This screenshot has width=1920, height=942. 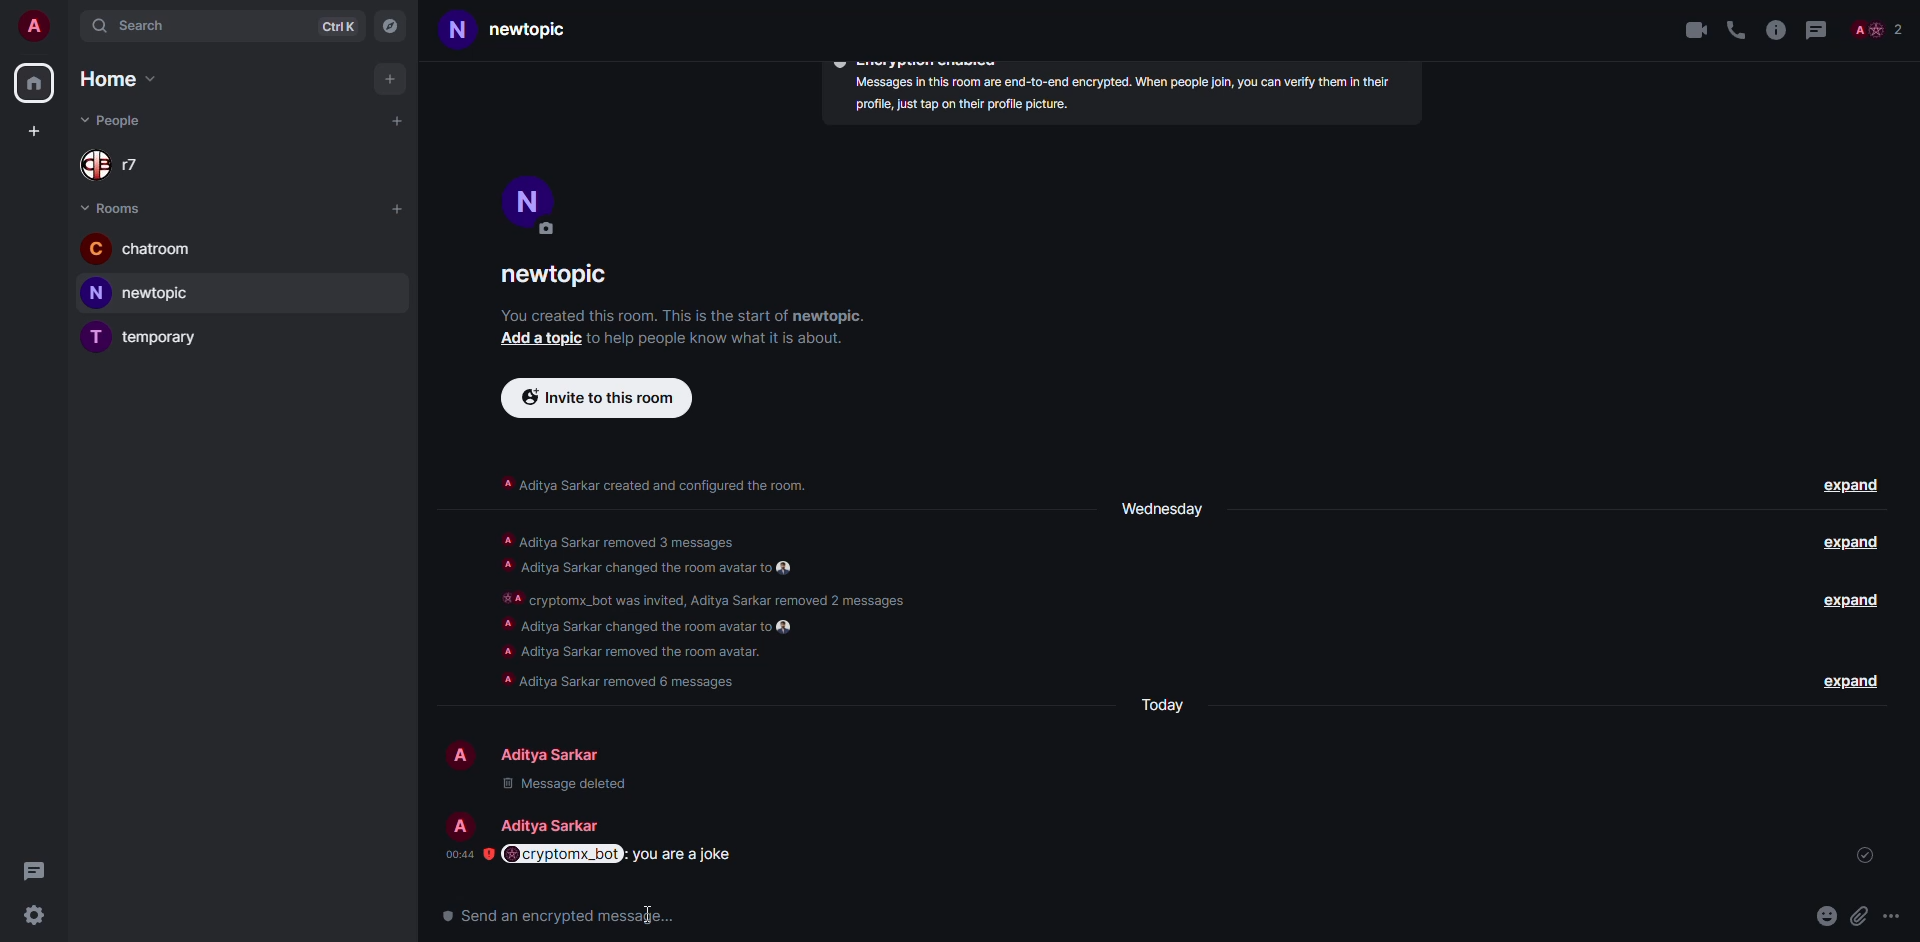 What do you see at coordinates (36, 83) in the screenshot?
I see `home` at bounding box center [36, 83].